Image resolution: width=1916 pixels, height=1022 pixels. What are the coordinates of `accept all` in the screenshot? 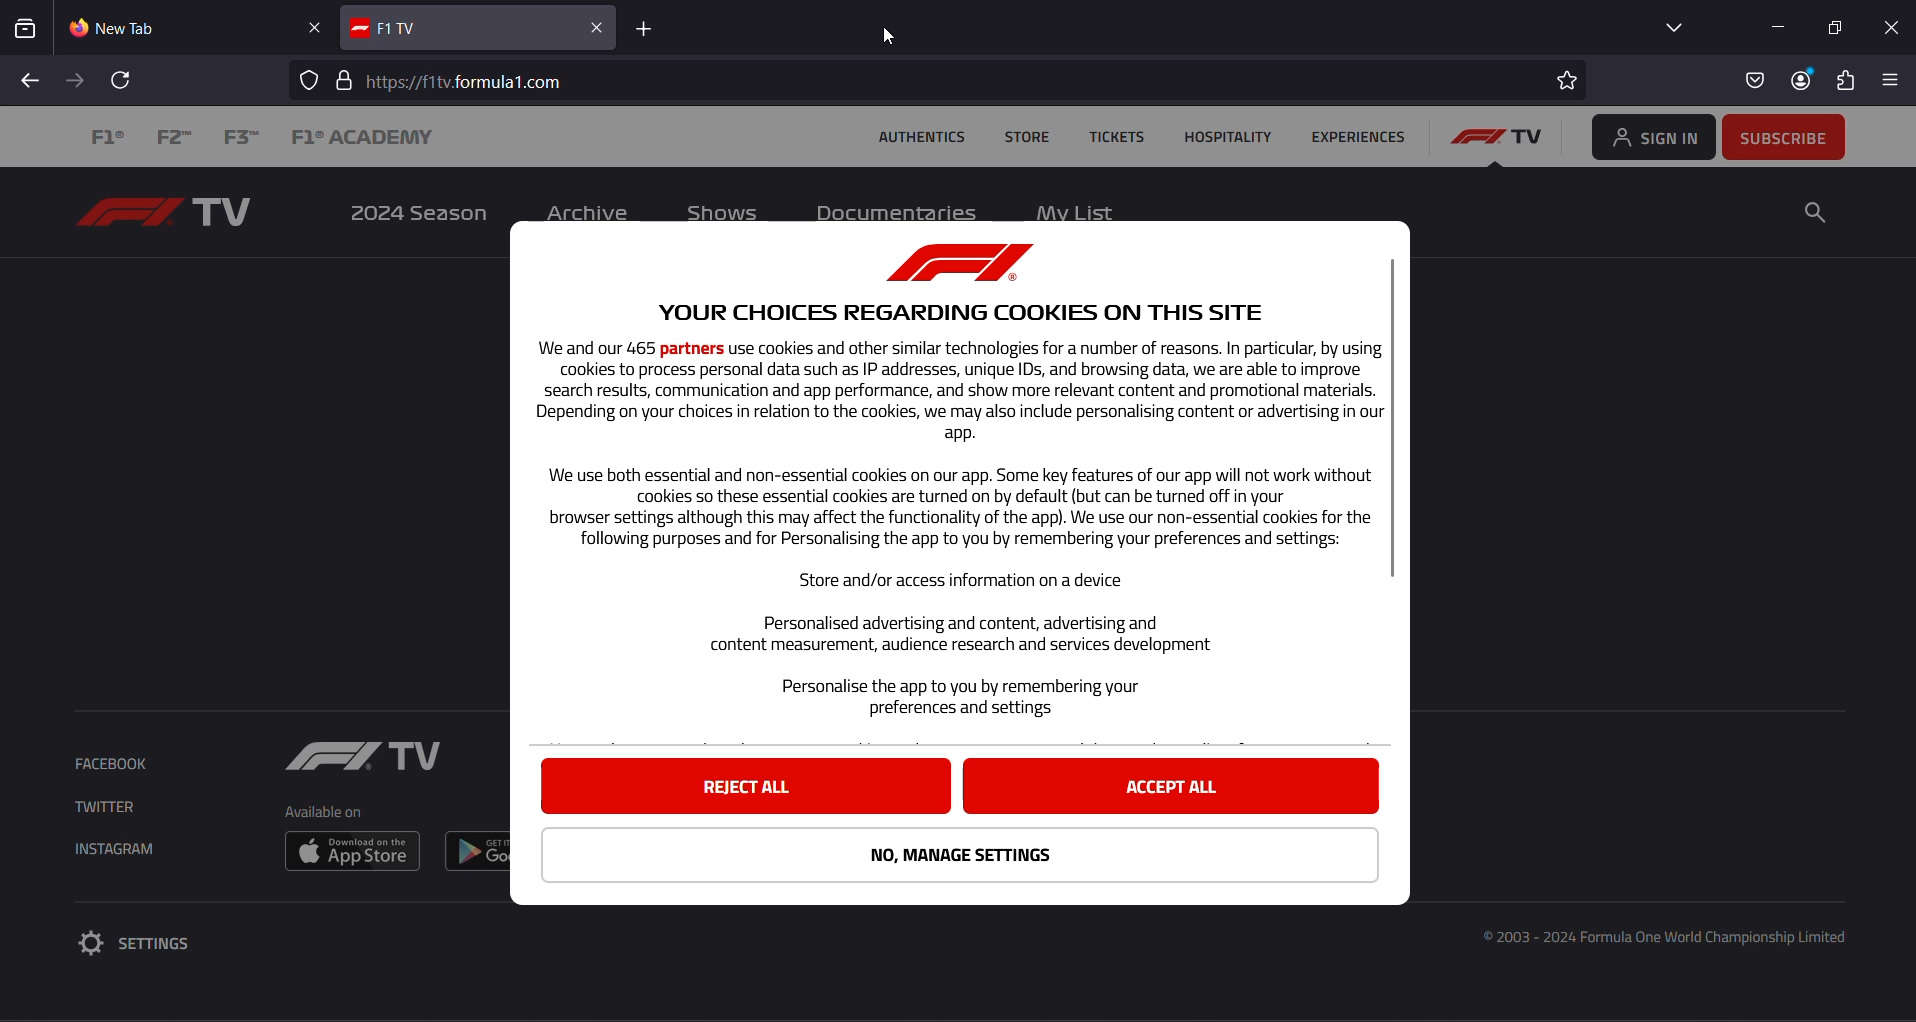 It's located at (1170, 785).